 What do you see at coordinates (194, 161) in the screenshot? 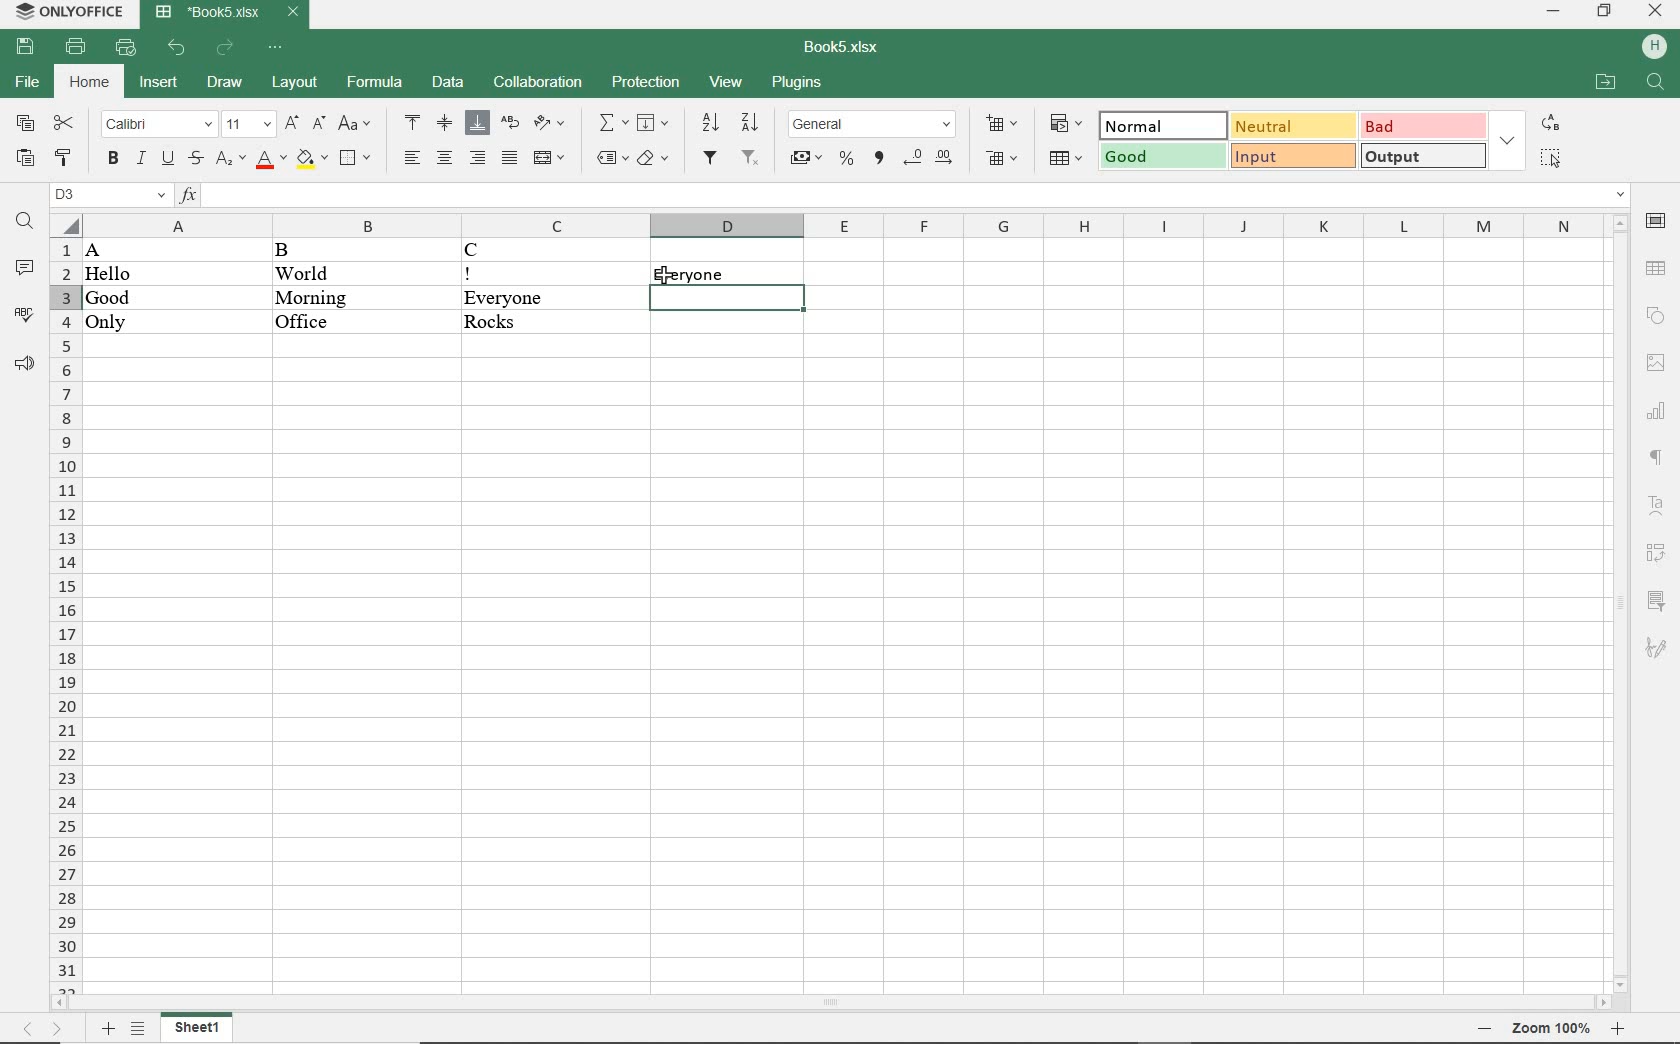
I see `strikethrough` at bounding box center [194, 161].